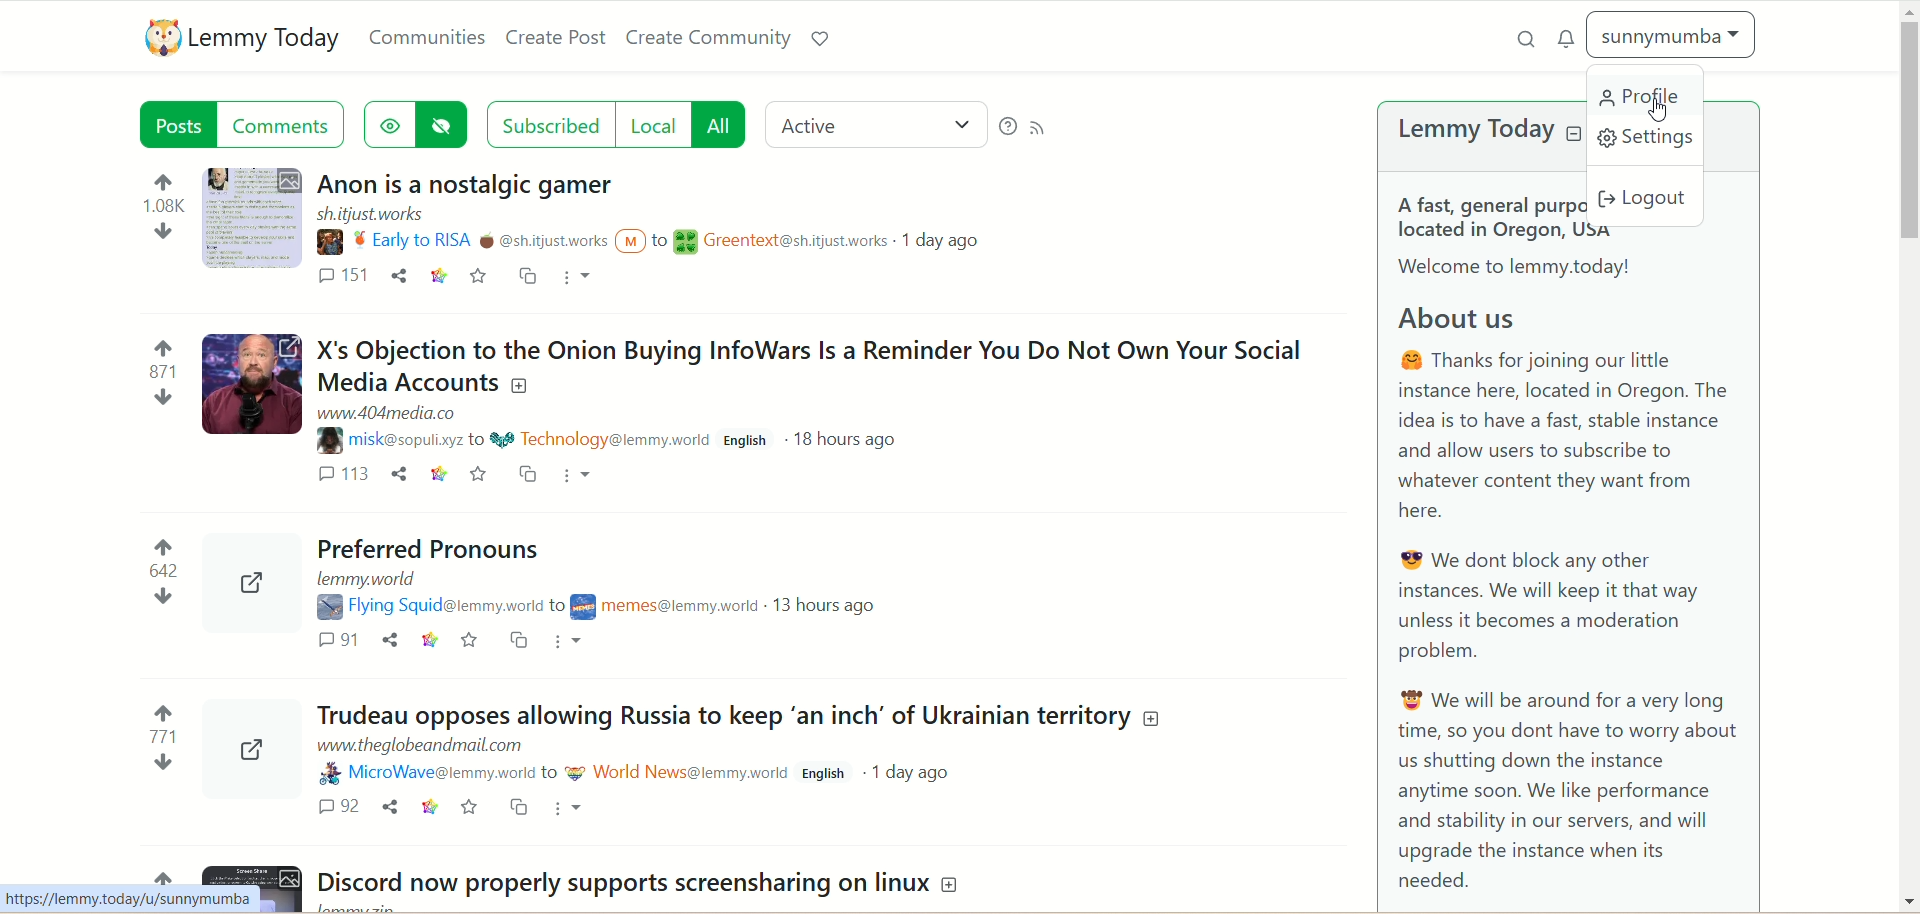 The image size is (1920, 914). Describe the element at coordinates (810, 362) in the screenshot. I see `Post on "X's Objection to the Onion Buying InfoWars Is a Reminder You Do Not Own Your SocialMedia Accounts"` at that location.